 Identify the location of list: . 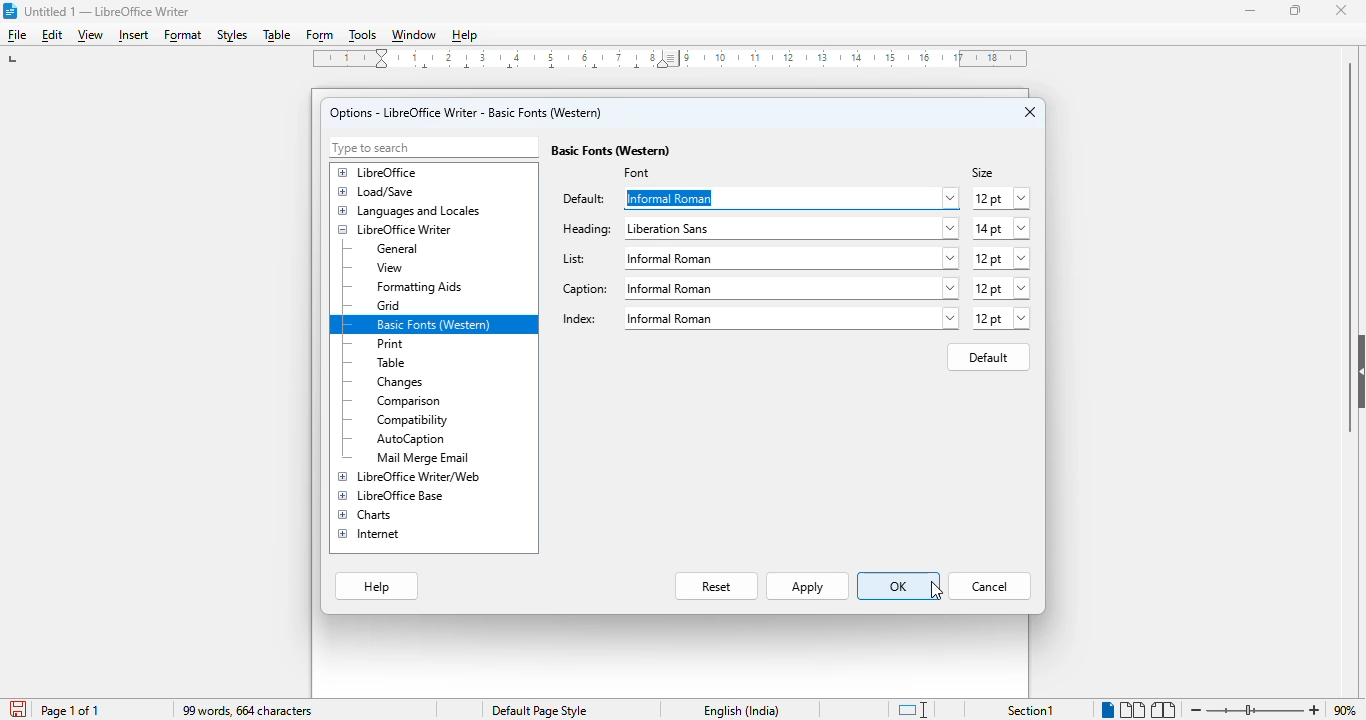
(576, 259).